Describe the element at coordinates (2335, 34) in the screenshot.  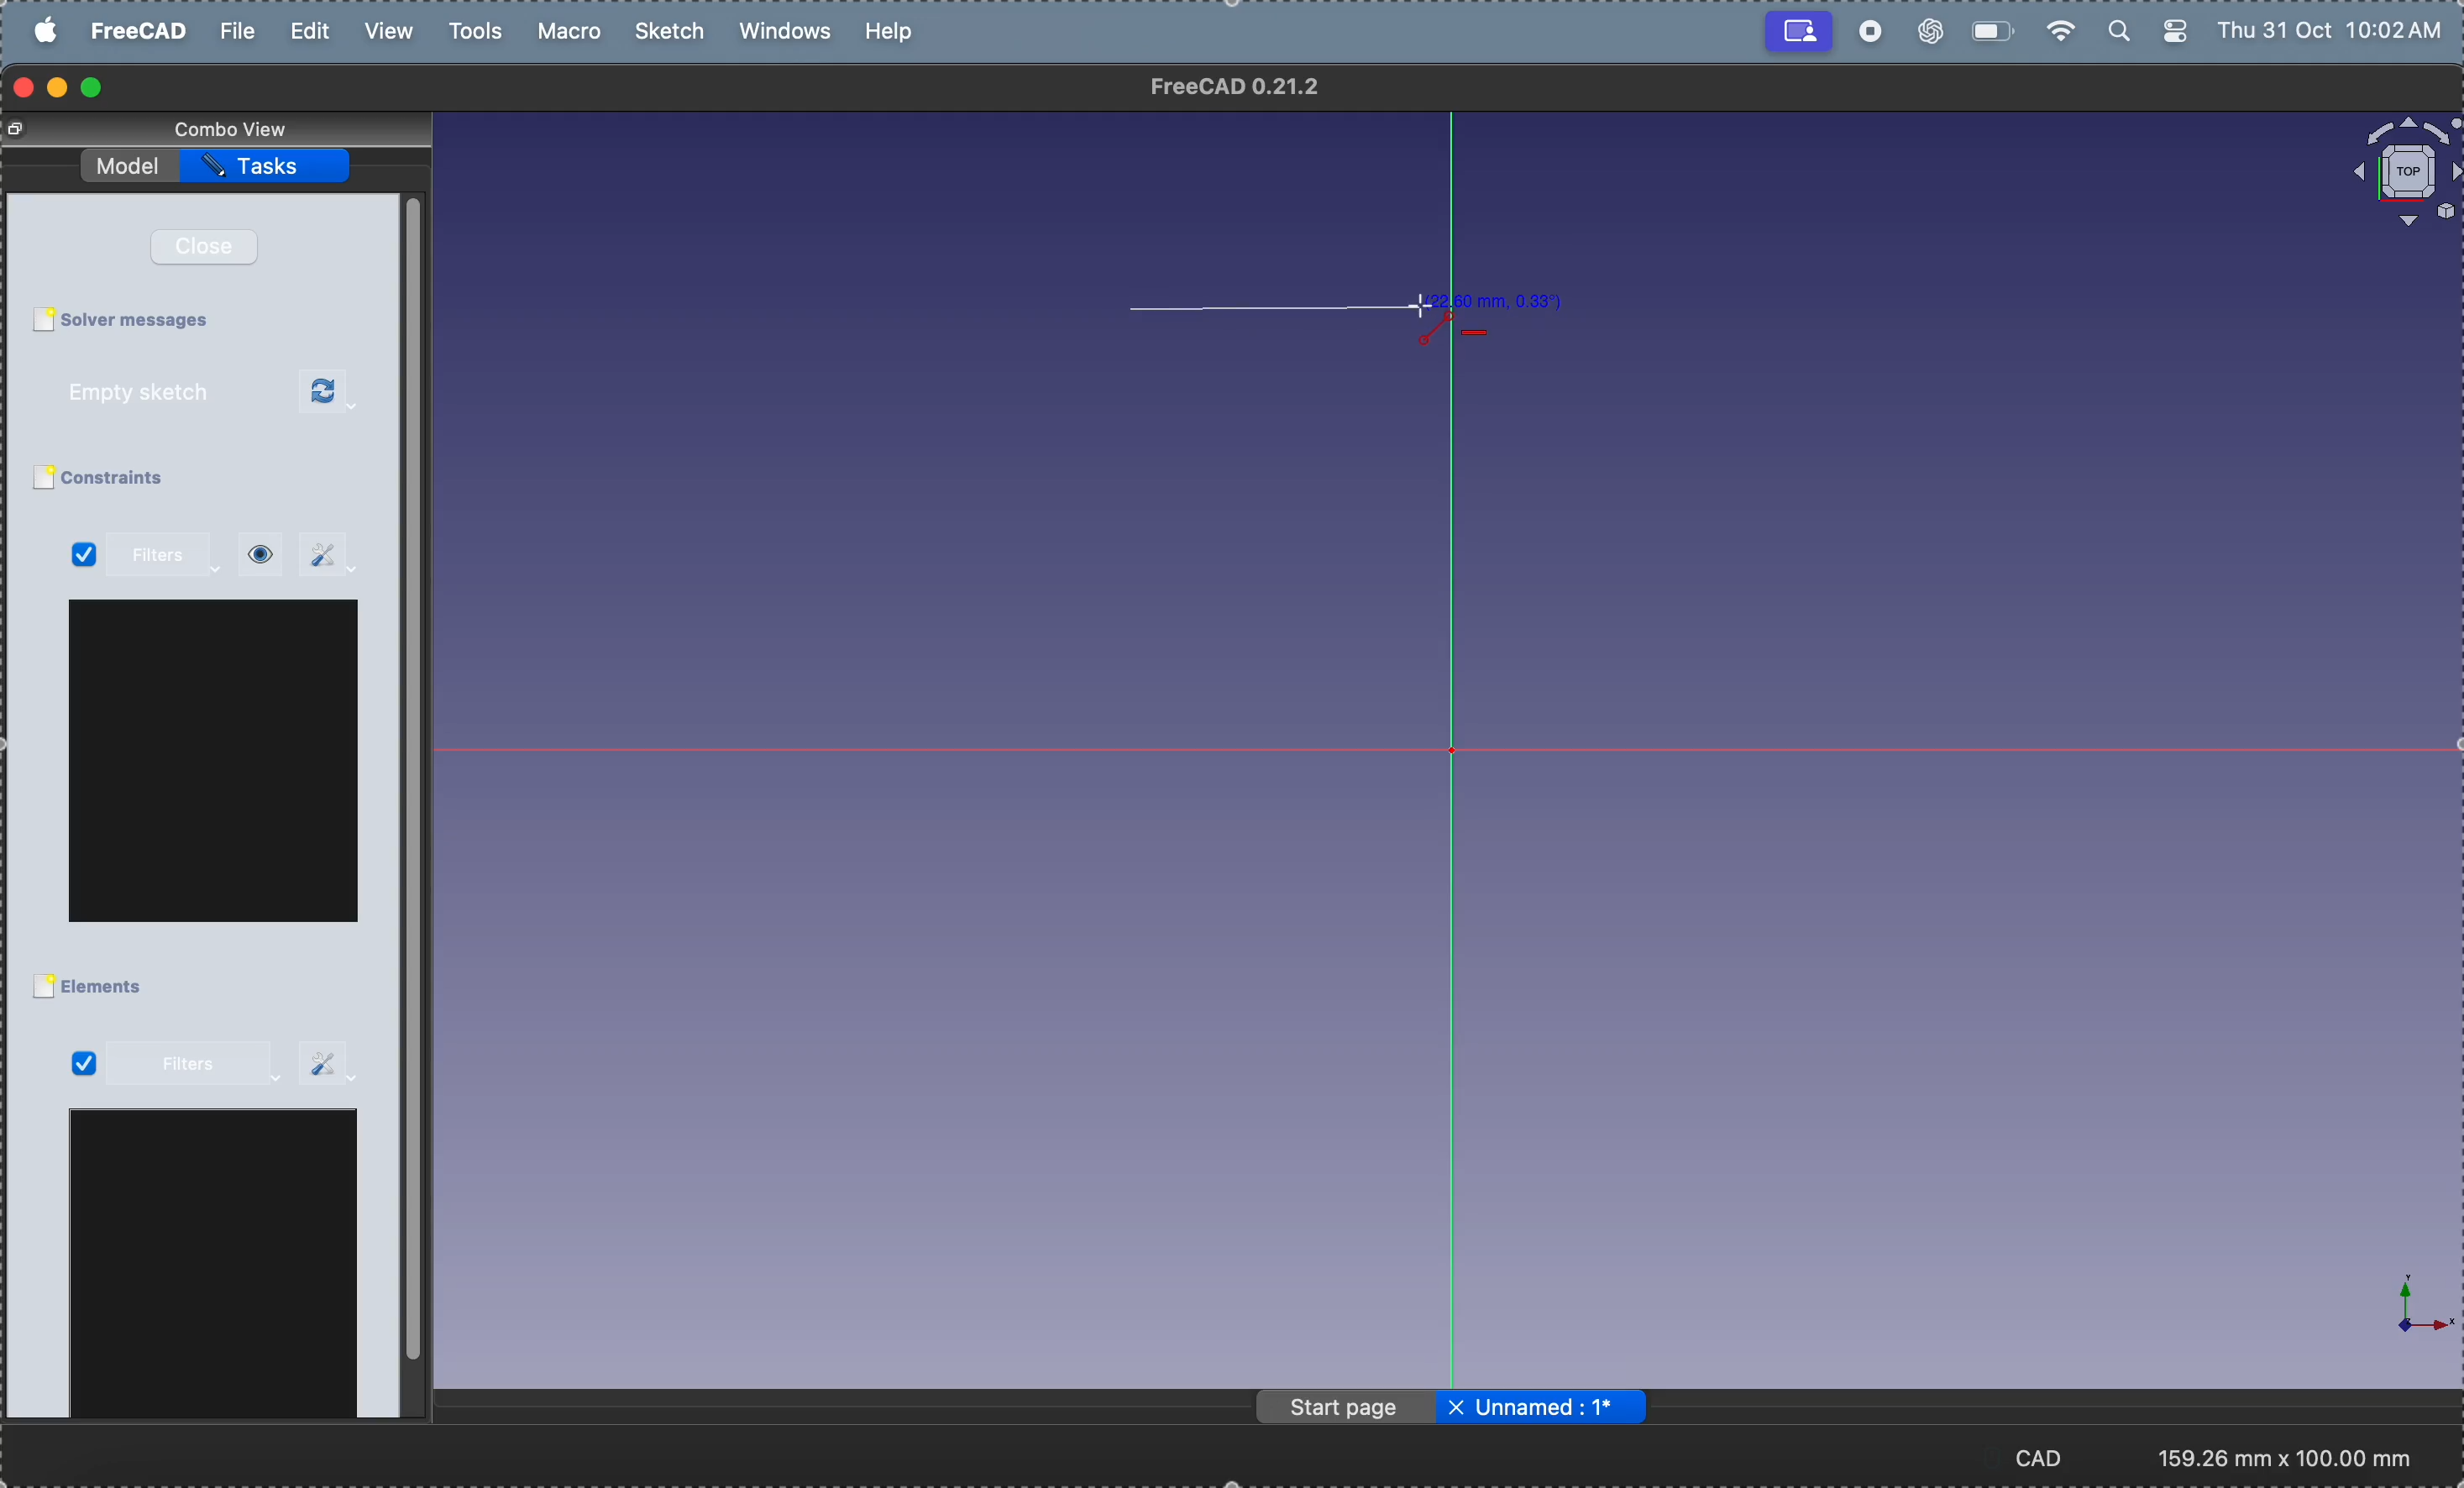
I see `Thu 31 Oct 10:02 AM` at that location.